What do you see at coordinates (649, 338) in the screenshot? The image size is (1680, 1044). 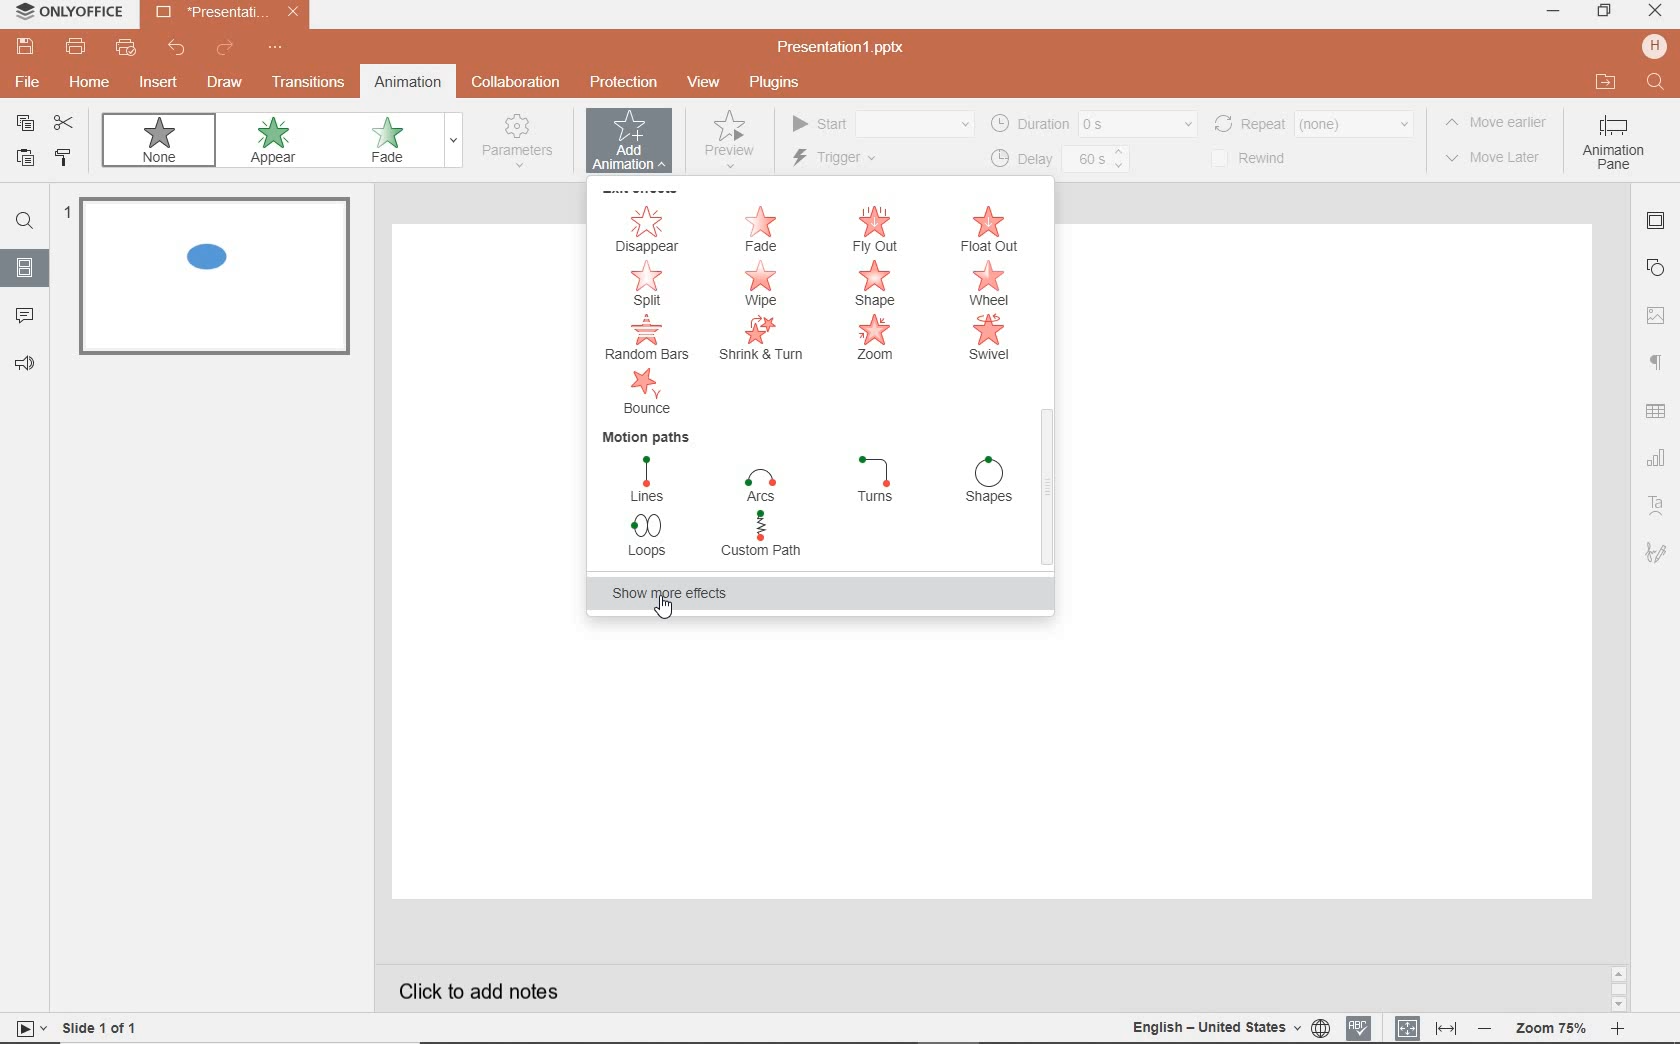 I see `RANDOM BARS` at bounding box center [649, 338].